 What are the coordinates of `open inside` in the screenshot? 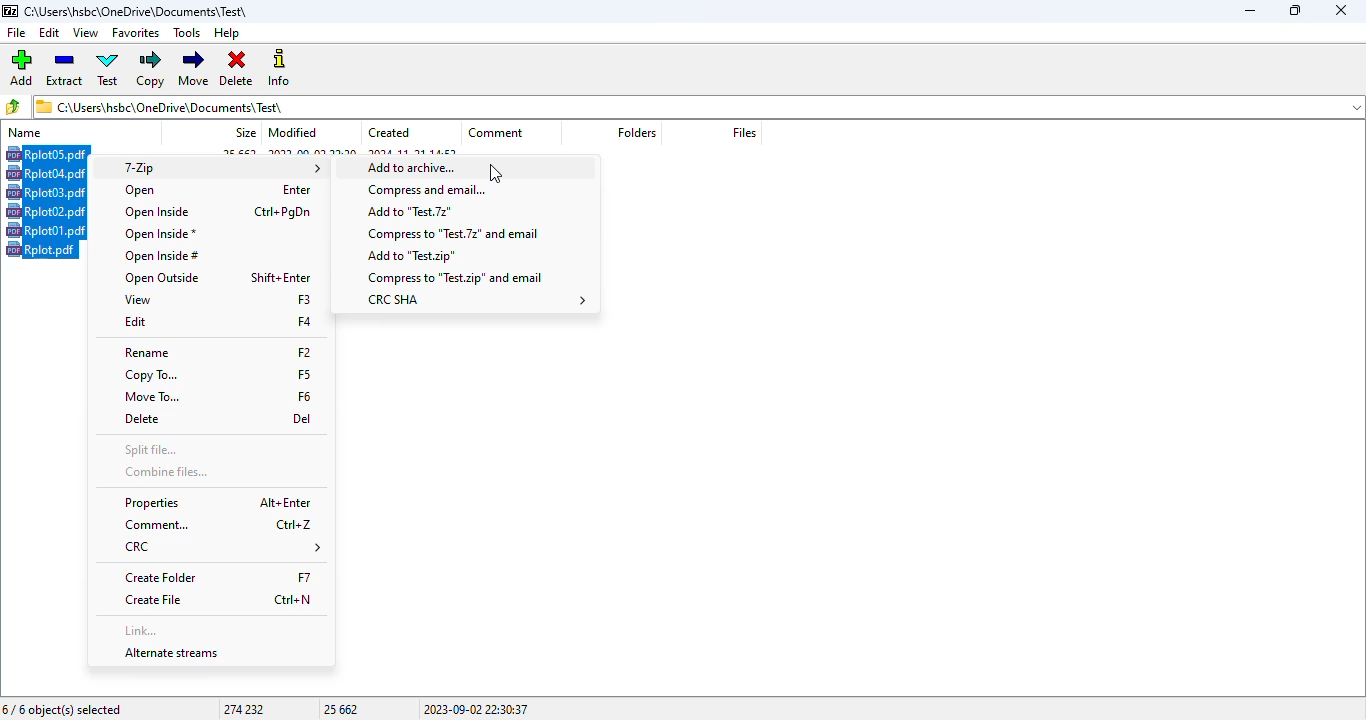 It's located at (219, 212).